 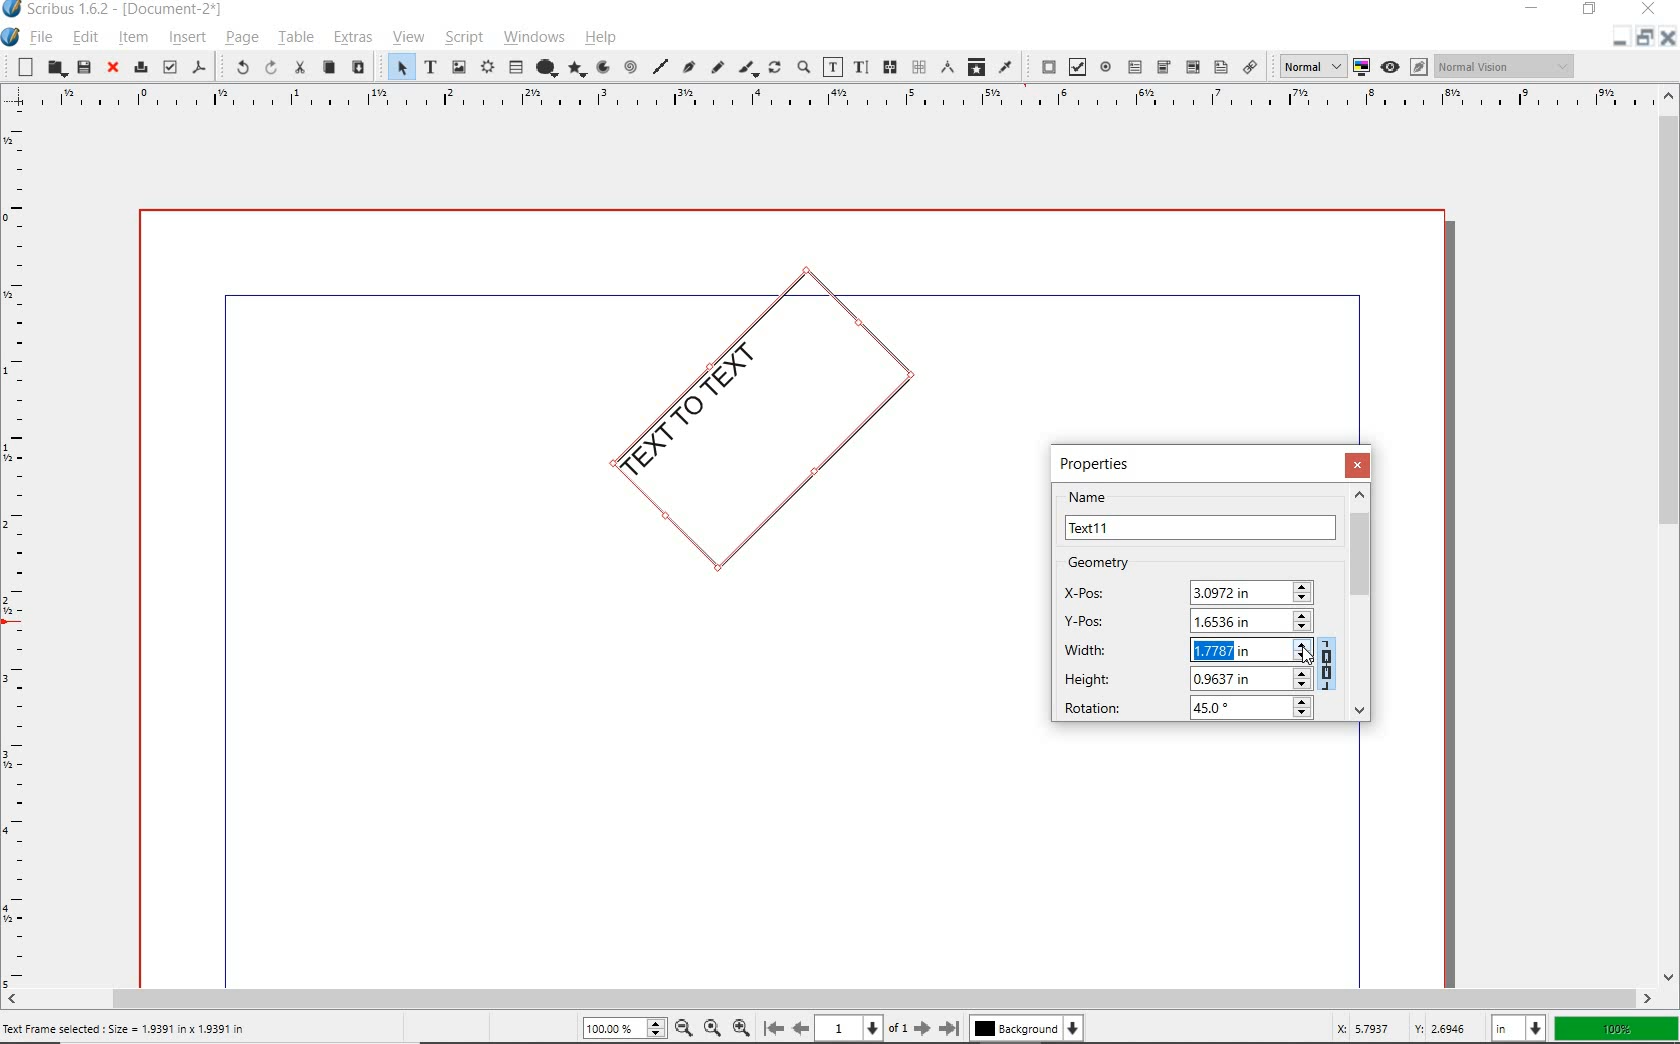 I want to click on calligraphic line, so click(x=749, y=67).